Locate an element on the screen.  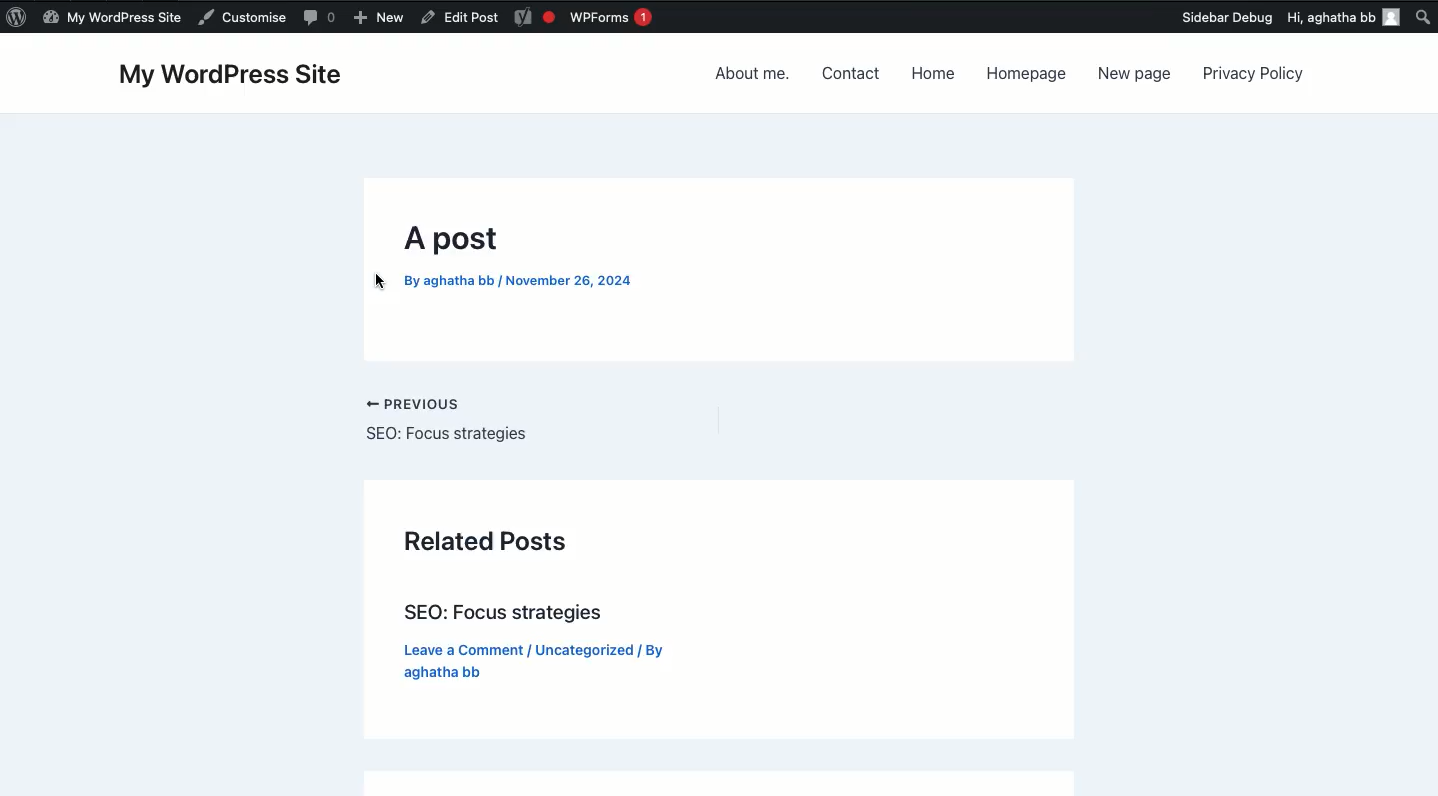
Home is located at coordinates (934, 73).